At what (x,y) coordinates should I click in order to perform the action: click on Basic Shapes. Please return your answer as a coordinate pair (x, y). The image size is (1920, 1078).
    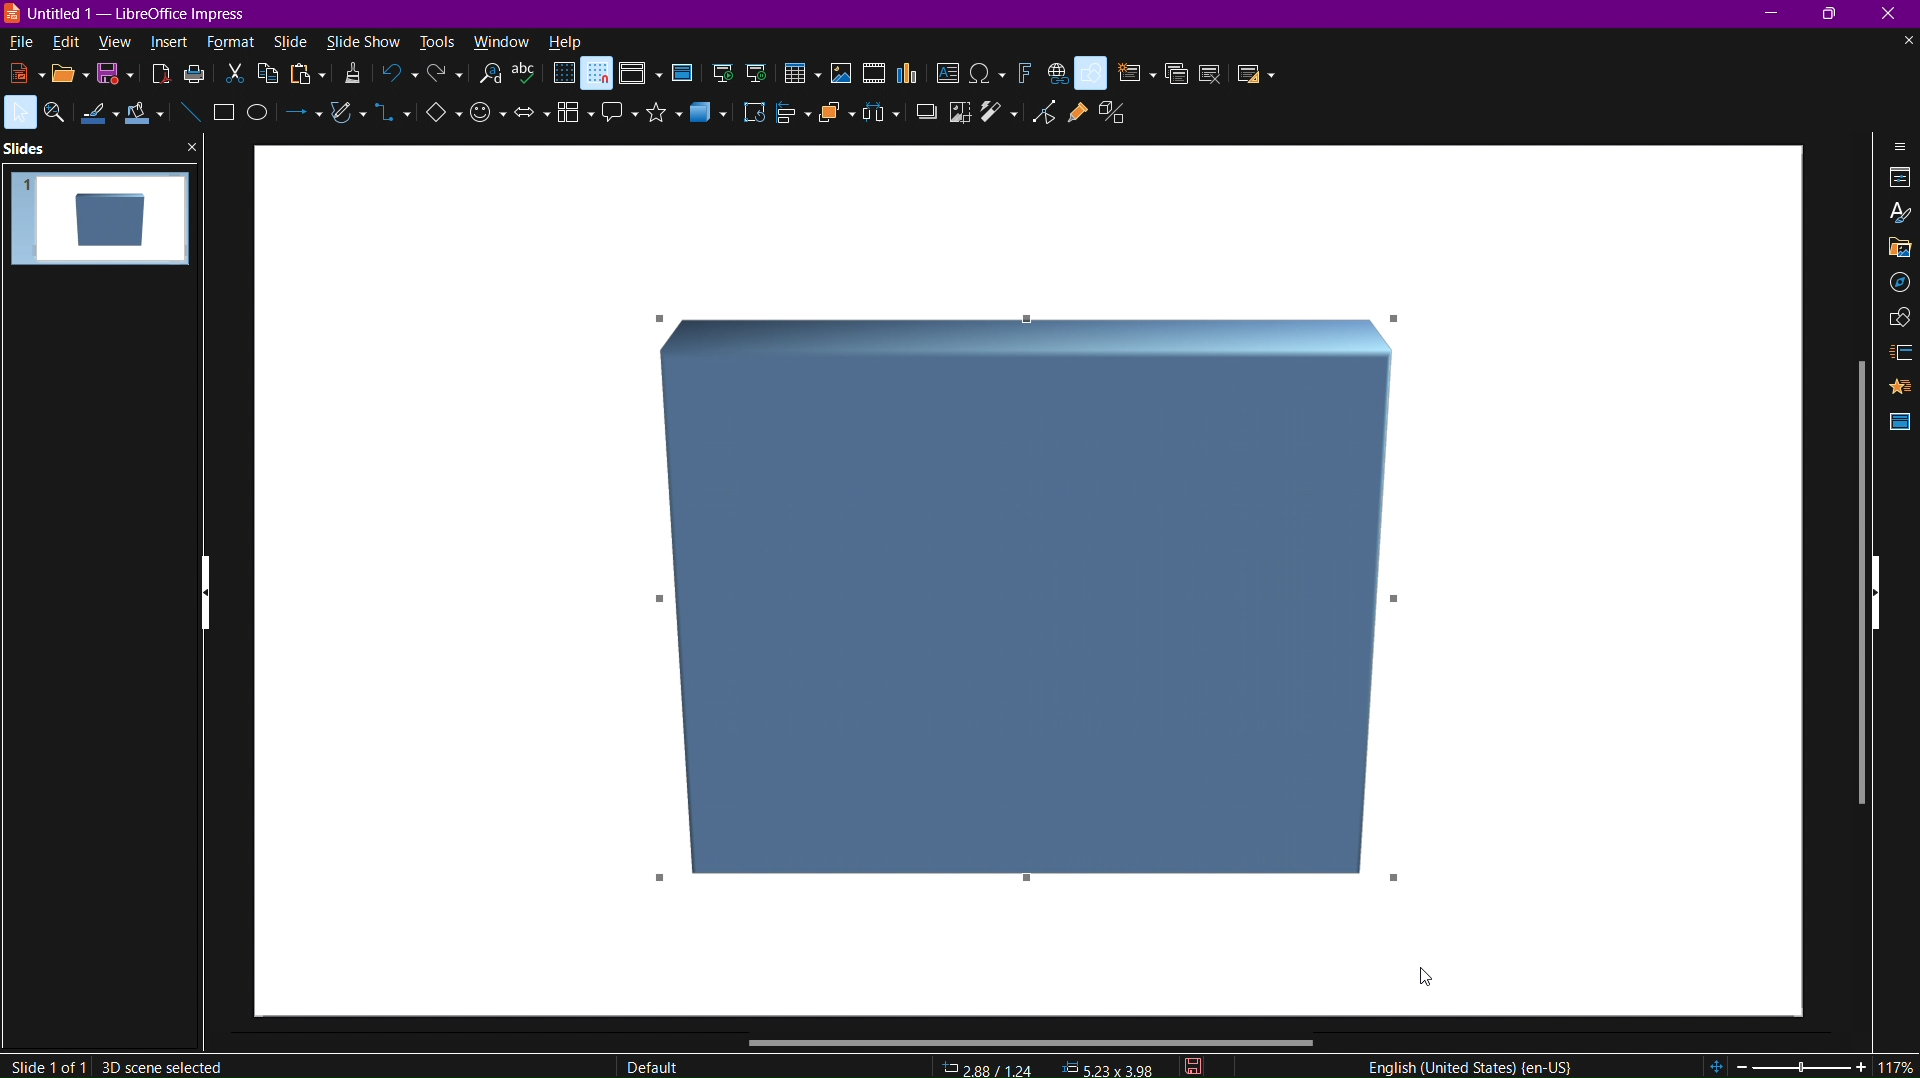
    Looking at the image, I should click on (435, 120).